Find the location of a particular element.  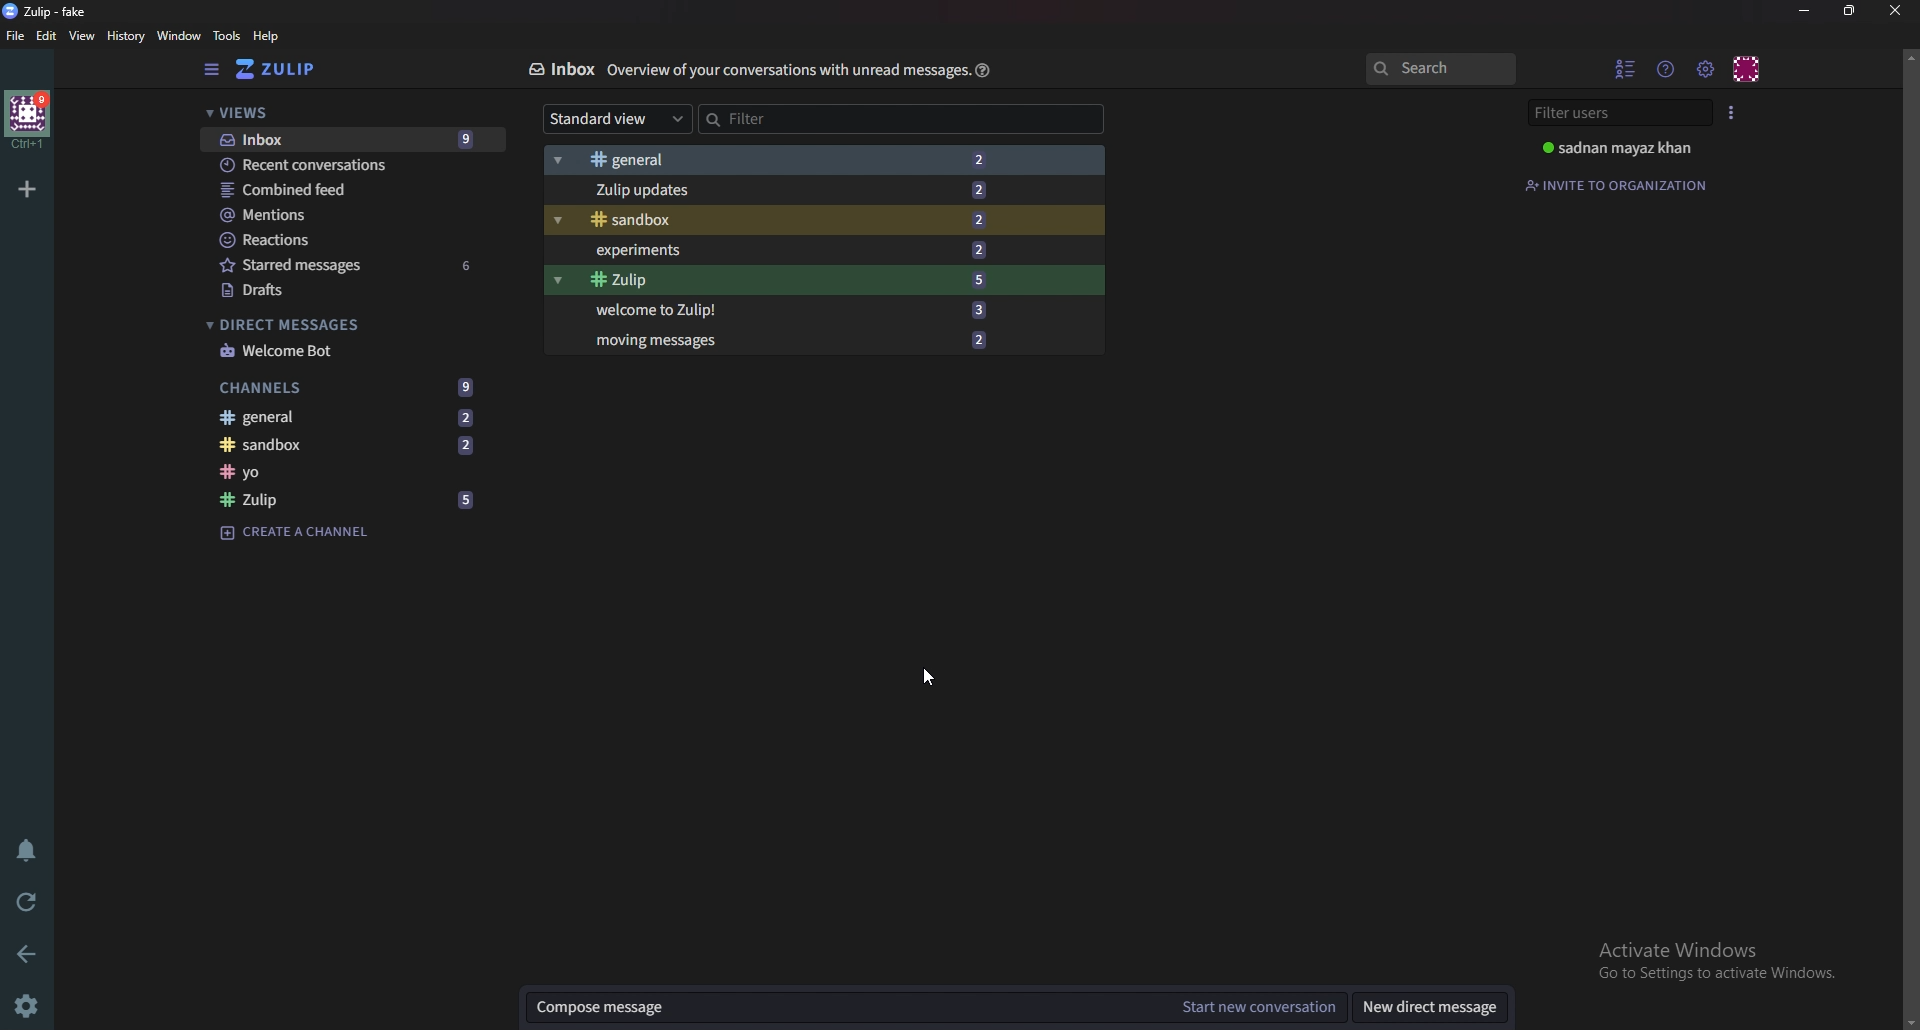

Hide side bar is located at coordinates (208, 70).